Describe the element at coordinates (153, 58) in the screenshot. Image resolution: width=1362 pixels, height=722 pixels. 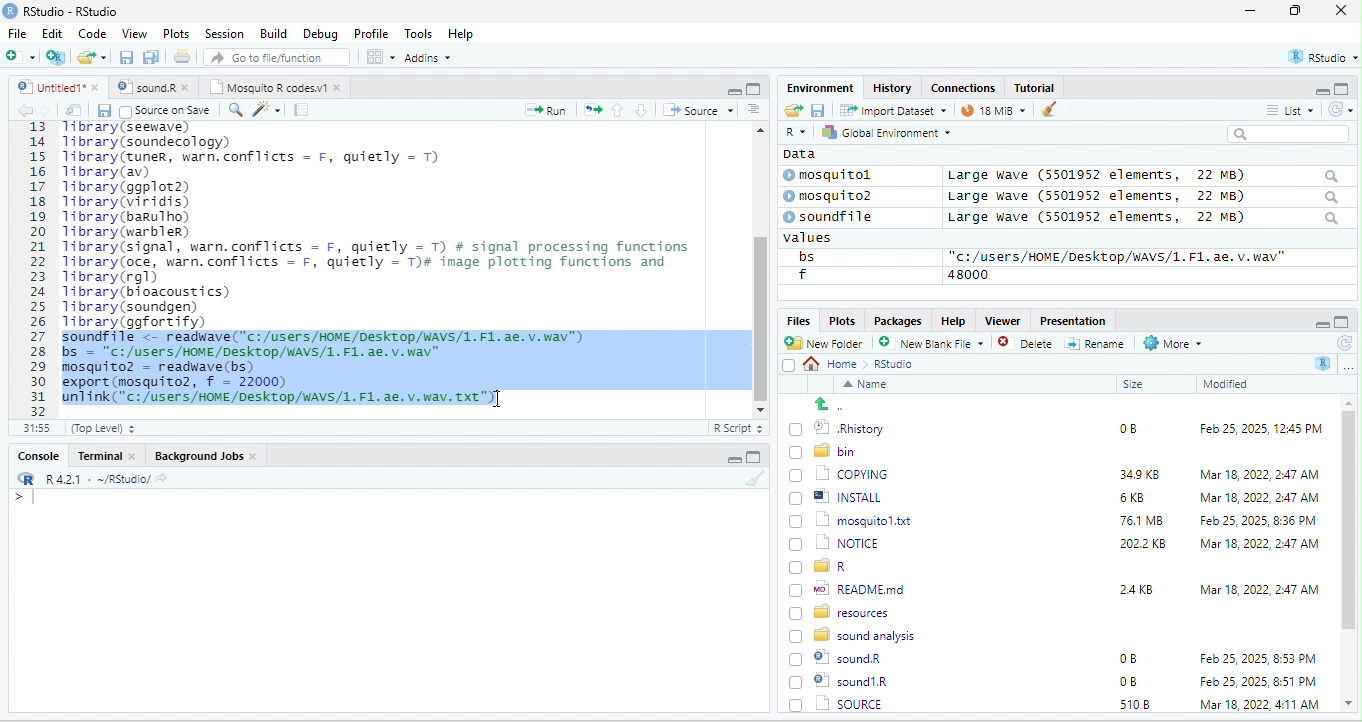
I see `save as` at that location.